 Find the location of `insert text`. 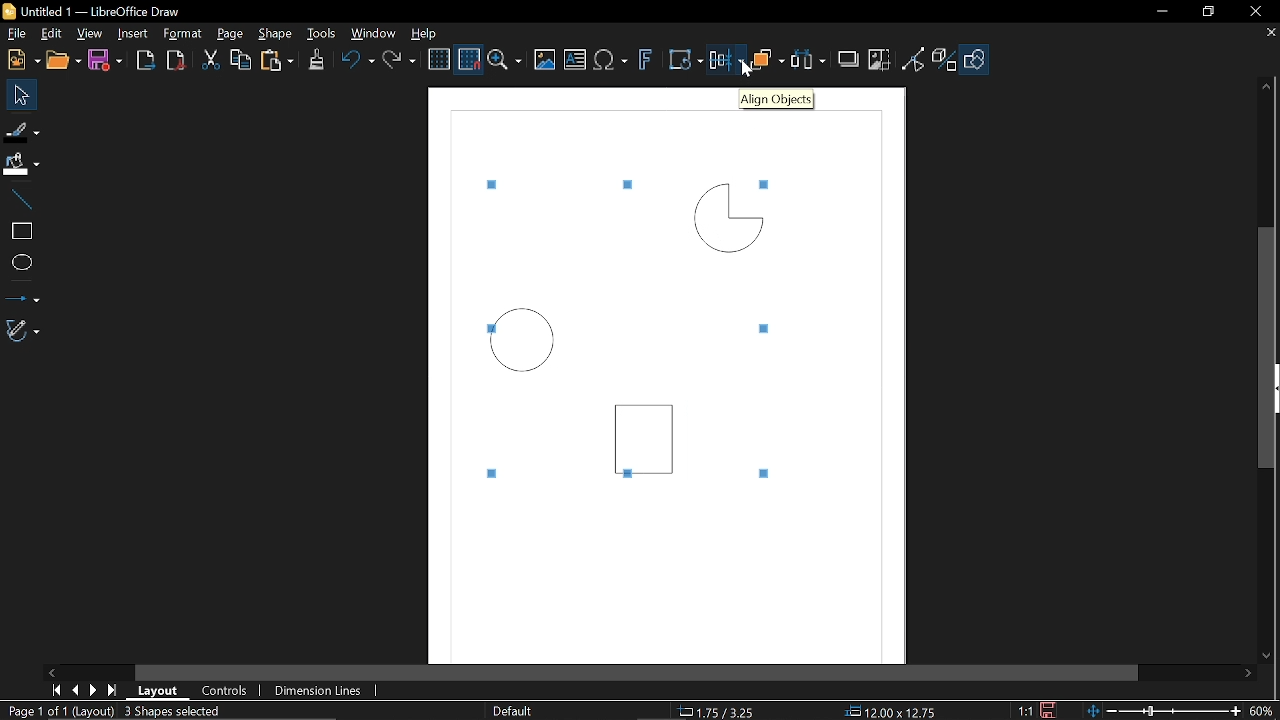

insert text is located at coordinates (575, 59).